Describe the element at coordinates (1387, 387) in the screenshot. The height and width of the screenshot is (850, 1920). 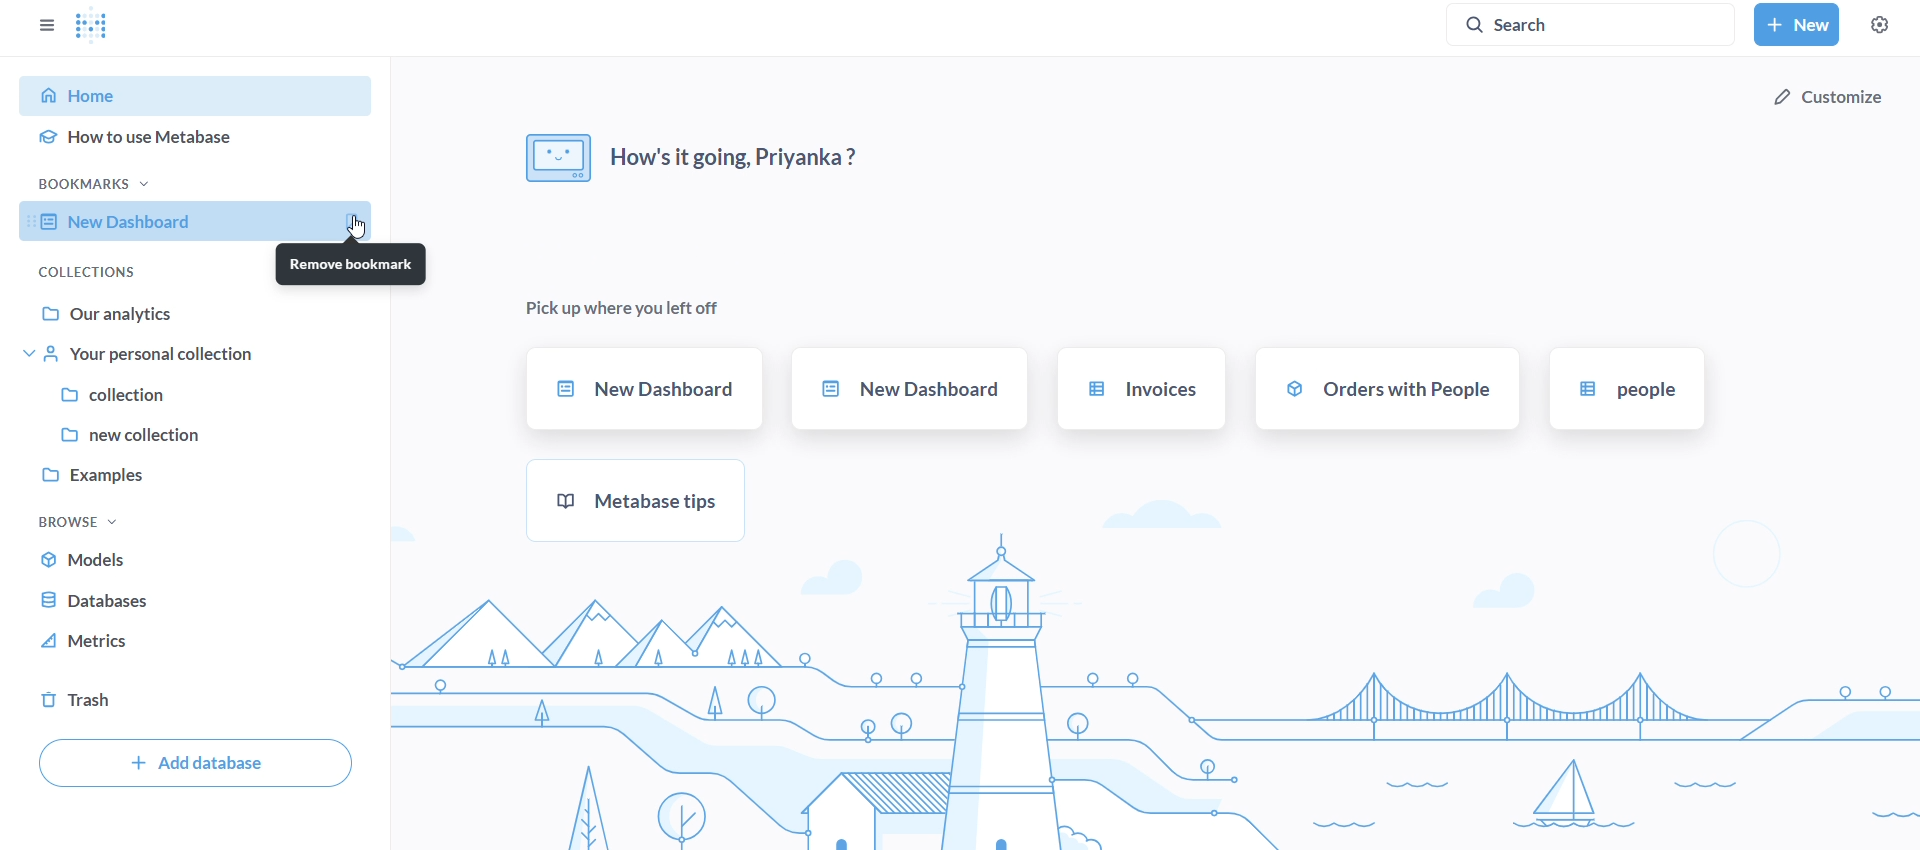
I see `orders with people` at that location.